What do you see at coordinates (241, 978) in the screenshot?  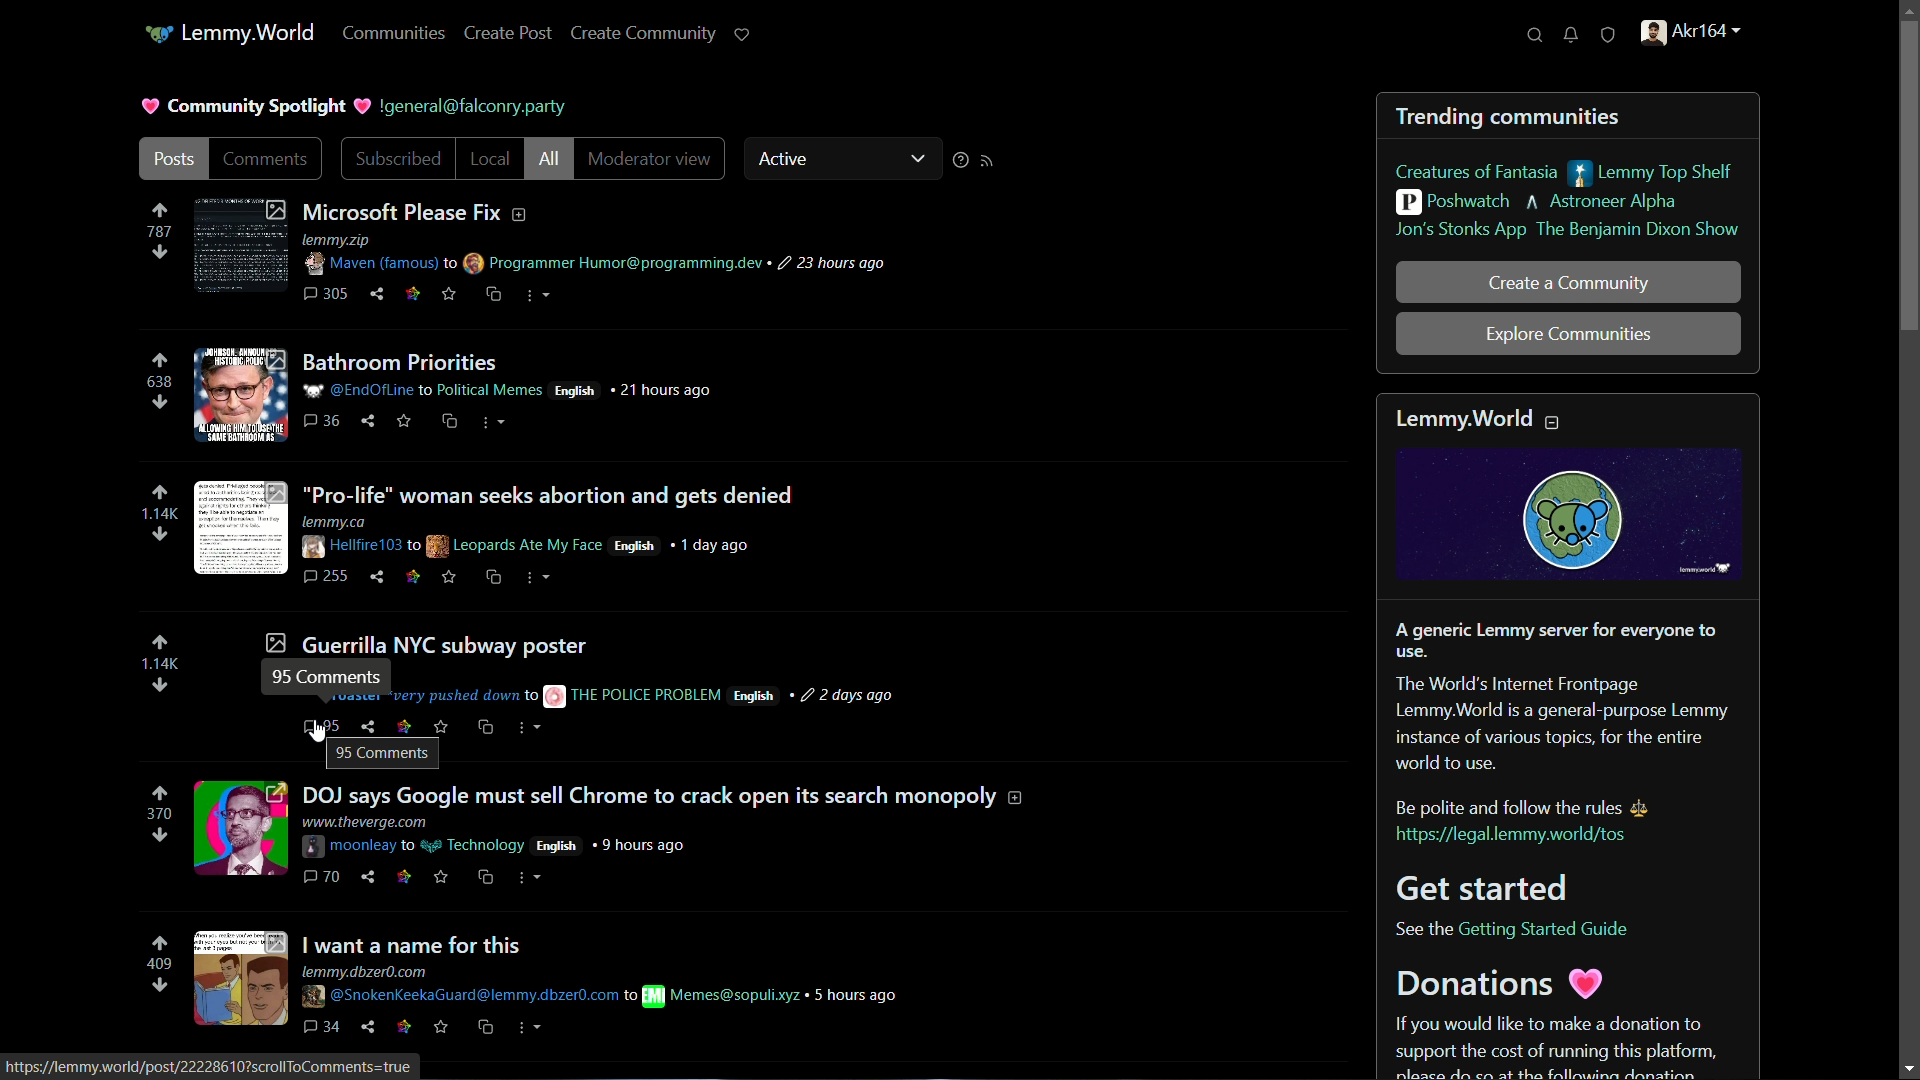 I see `post image` at bounding box center [241, 978].